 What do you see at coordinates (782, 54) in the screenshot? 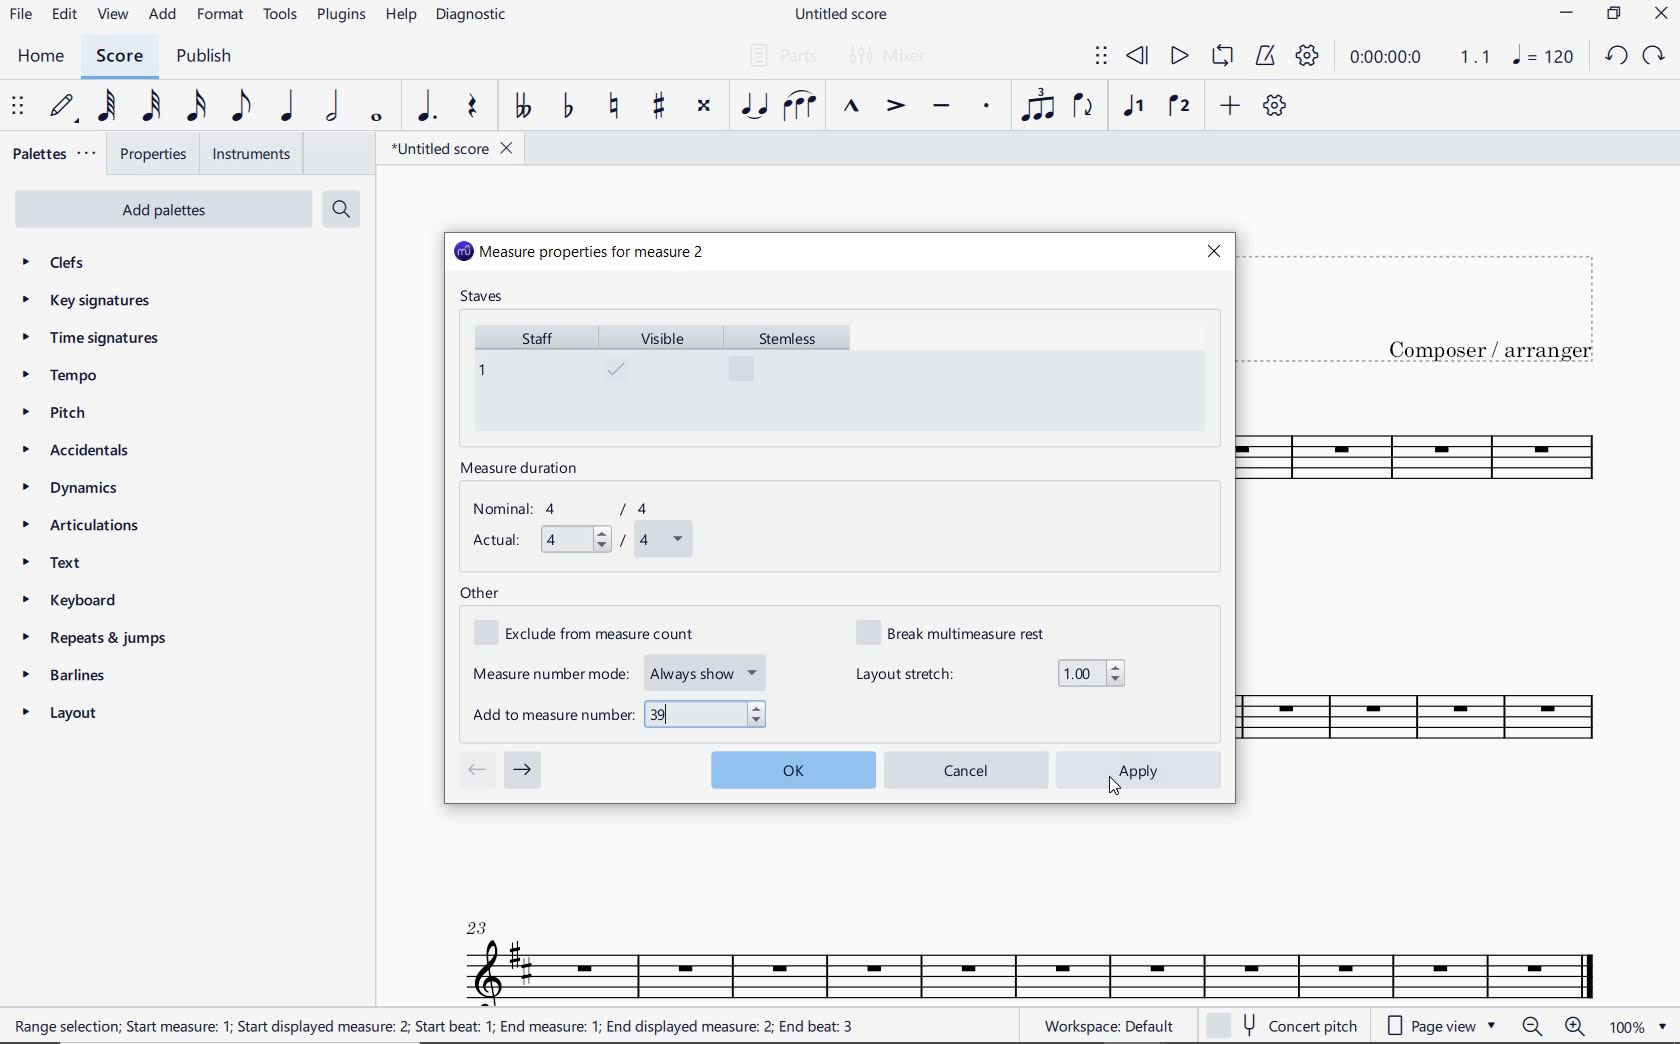
I see `PARTS` at bounding box center [782, 54].